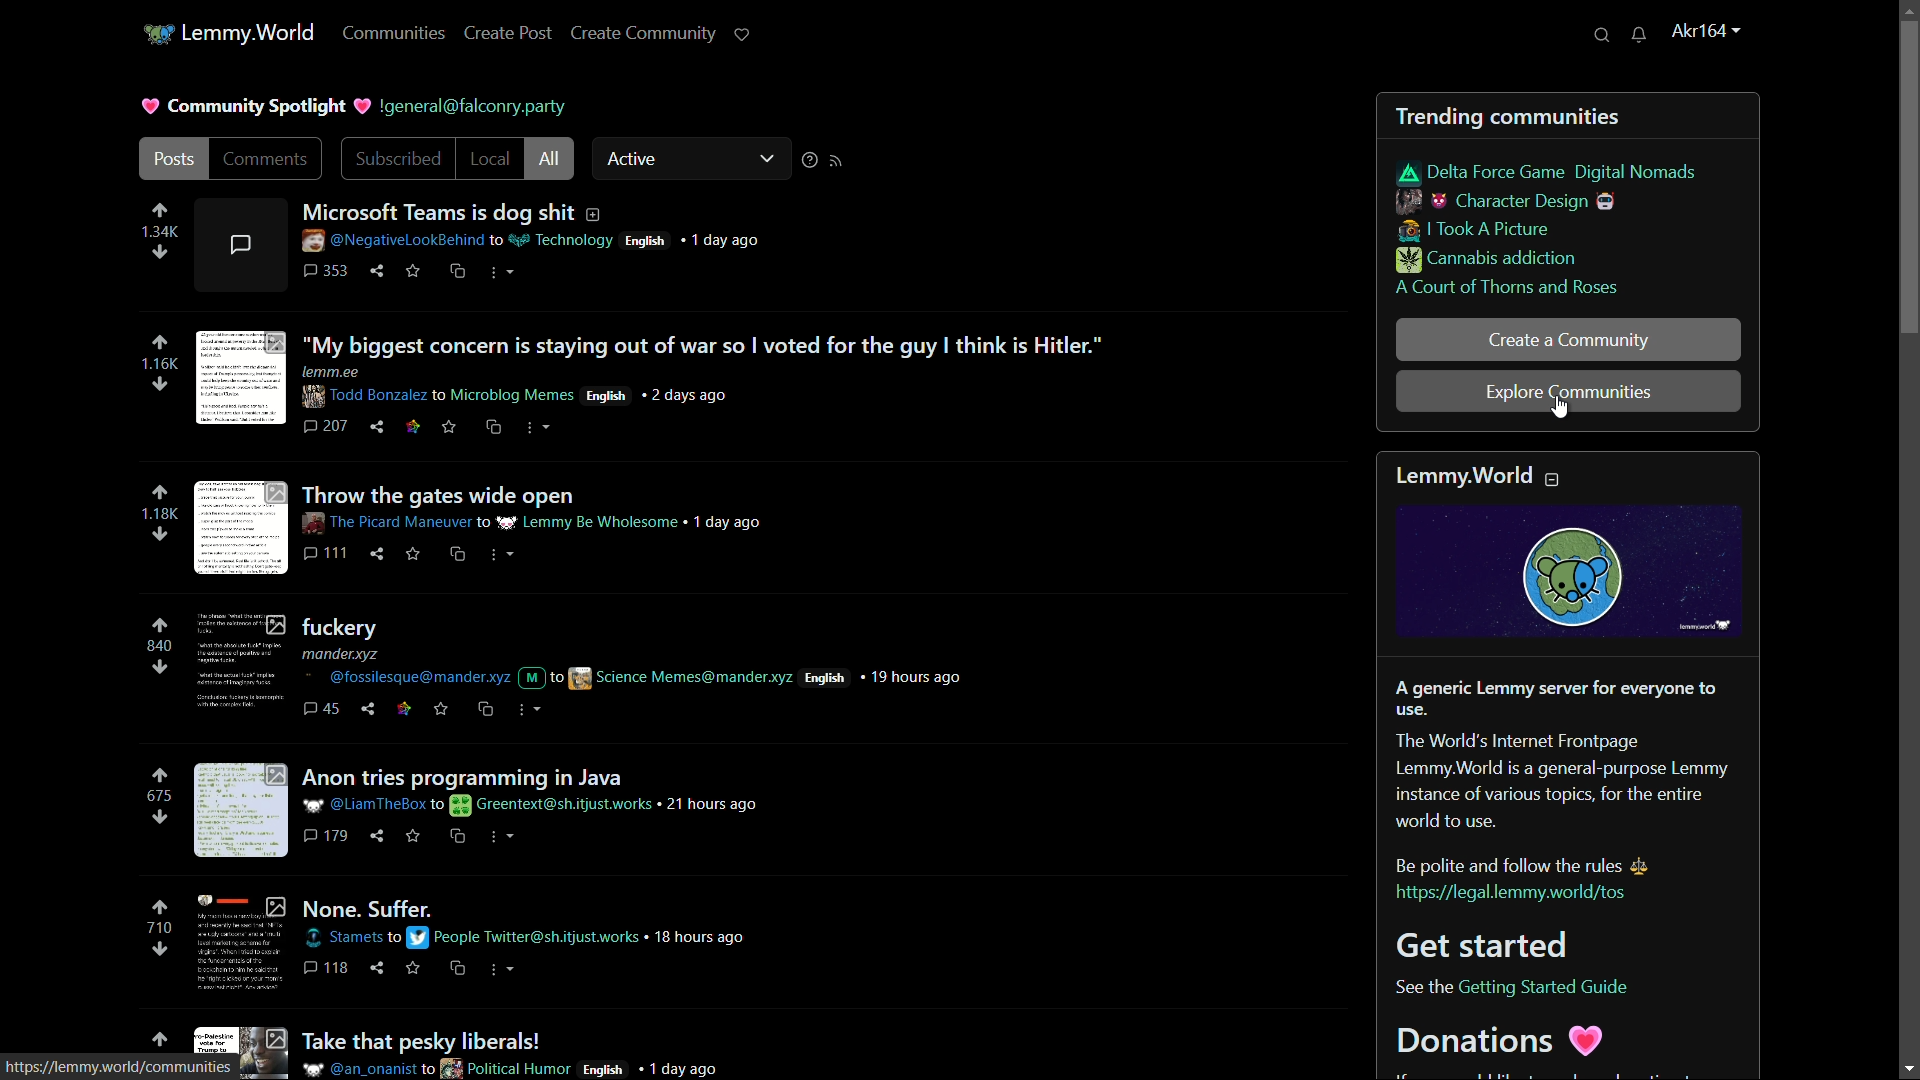 This screenshot has height=1080, width=1920. Describe the element at coordinates (531, 211) in the screenshot. I see `post-1` at that location.